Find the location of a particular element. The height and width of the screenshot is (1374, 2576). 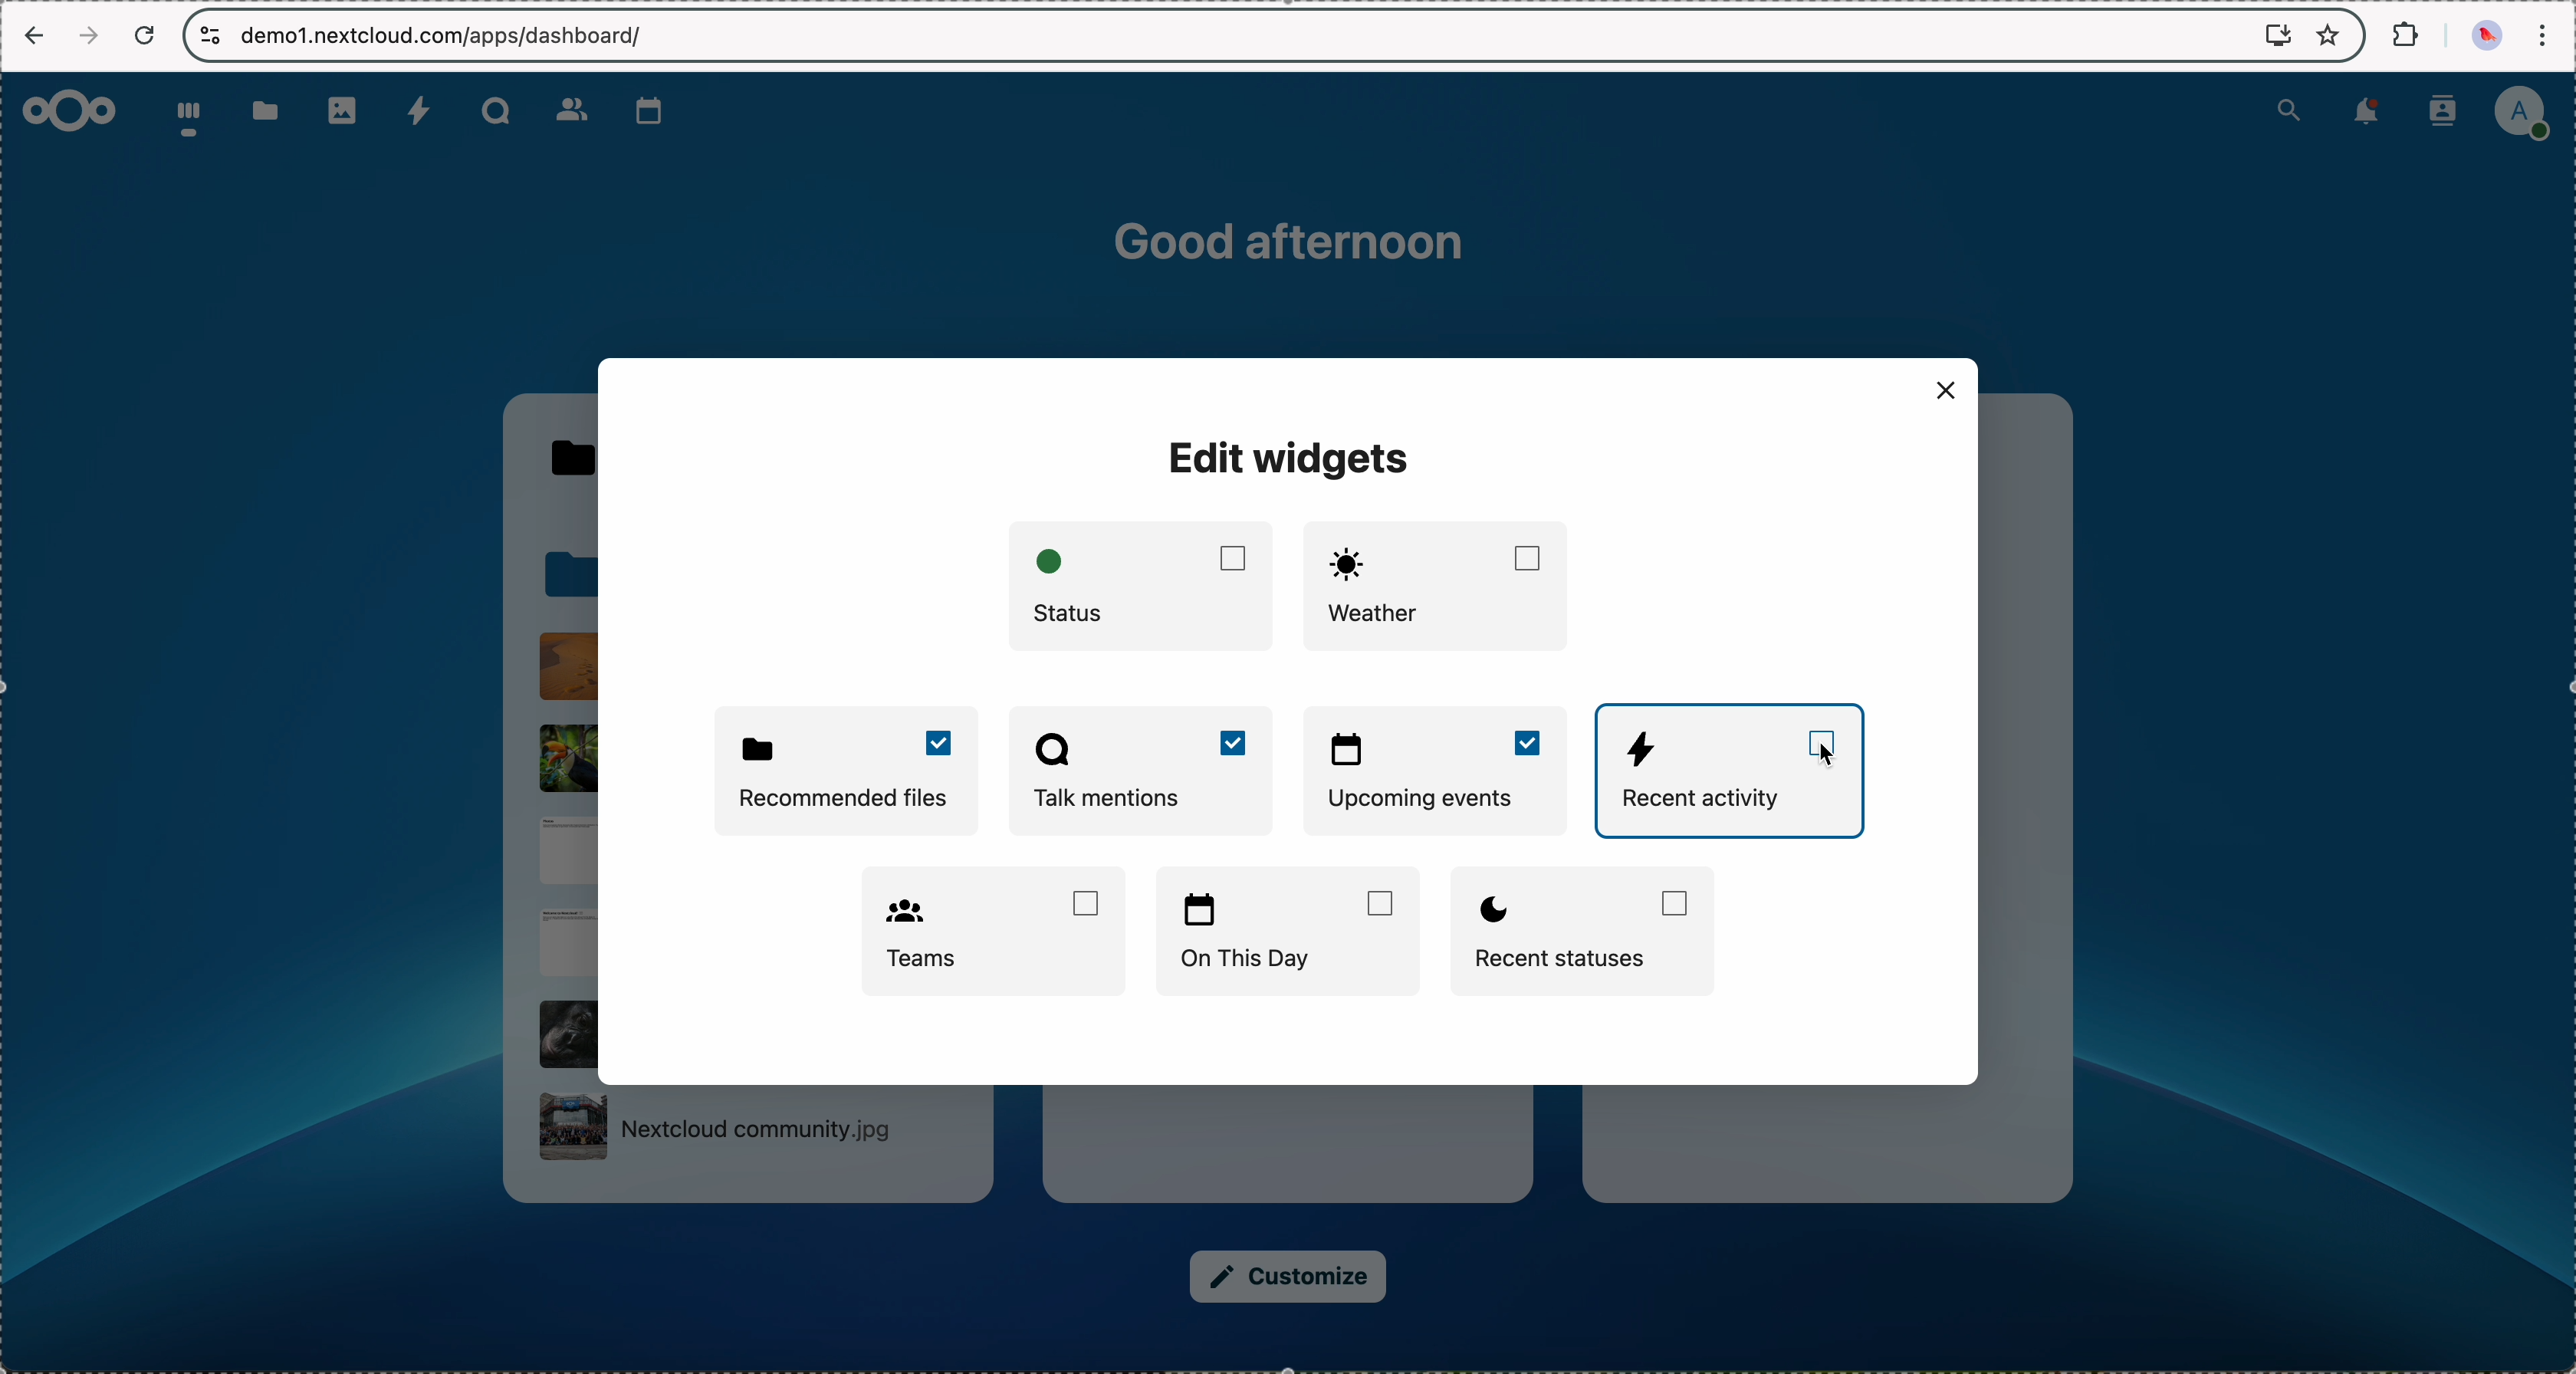

Talk folder is located at coordinates (565, 463).